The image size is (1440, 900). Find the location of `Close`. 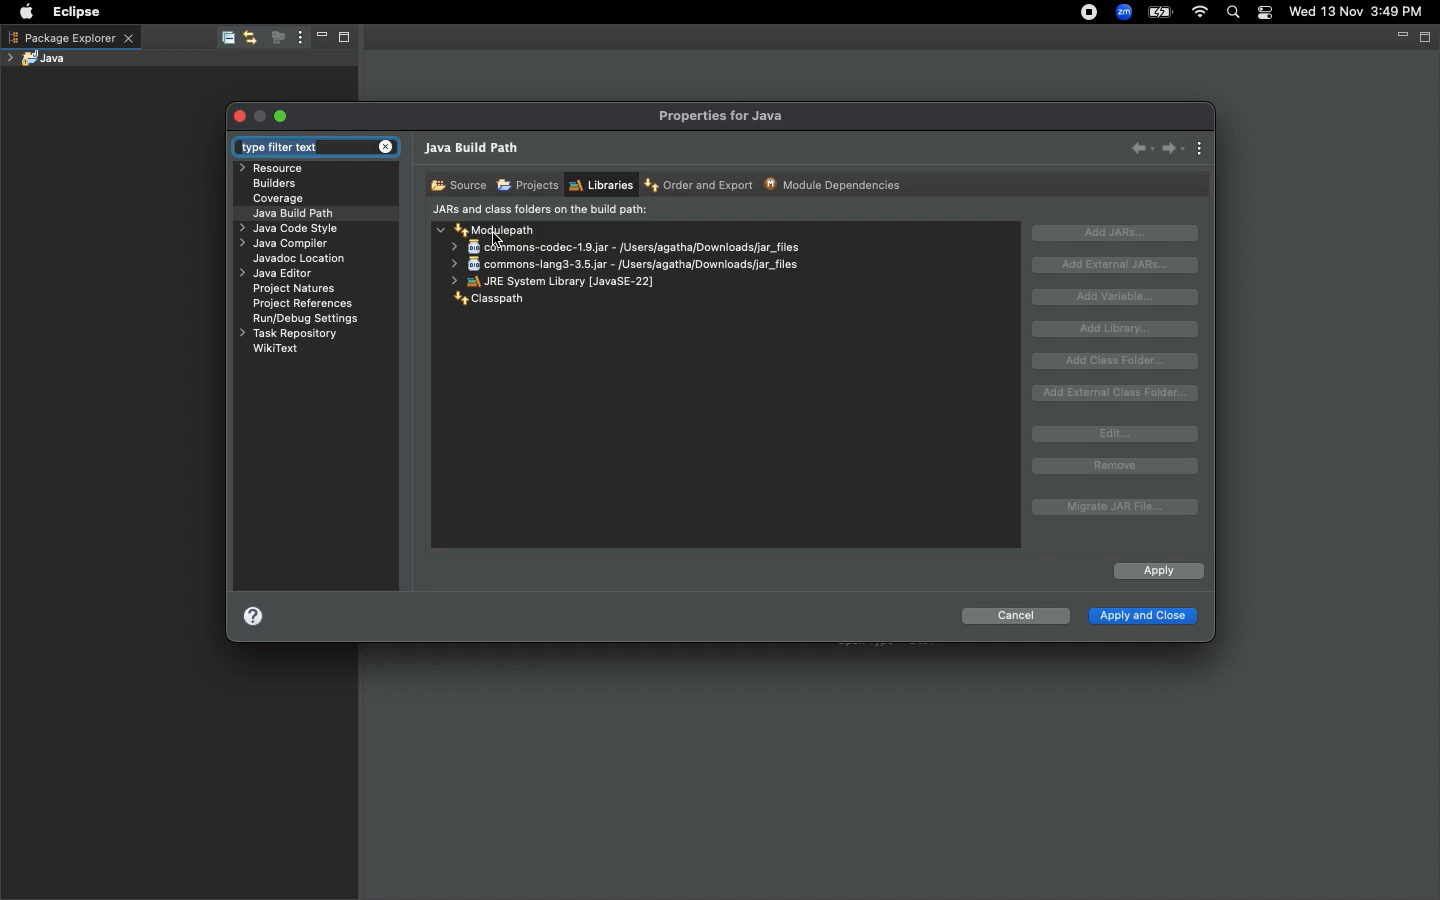

Close is located at coordinates (242, 116).